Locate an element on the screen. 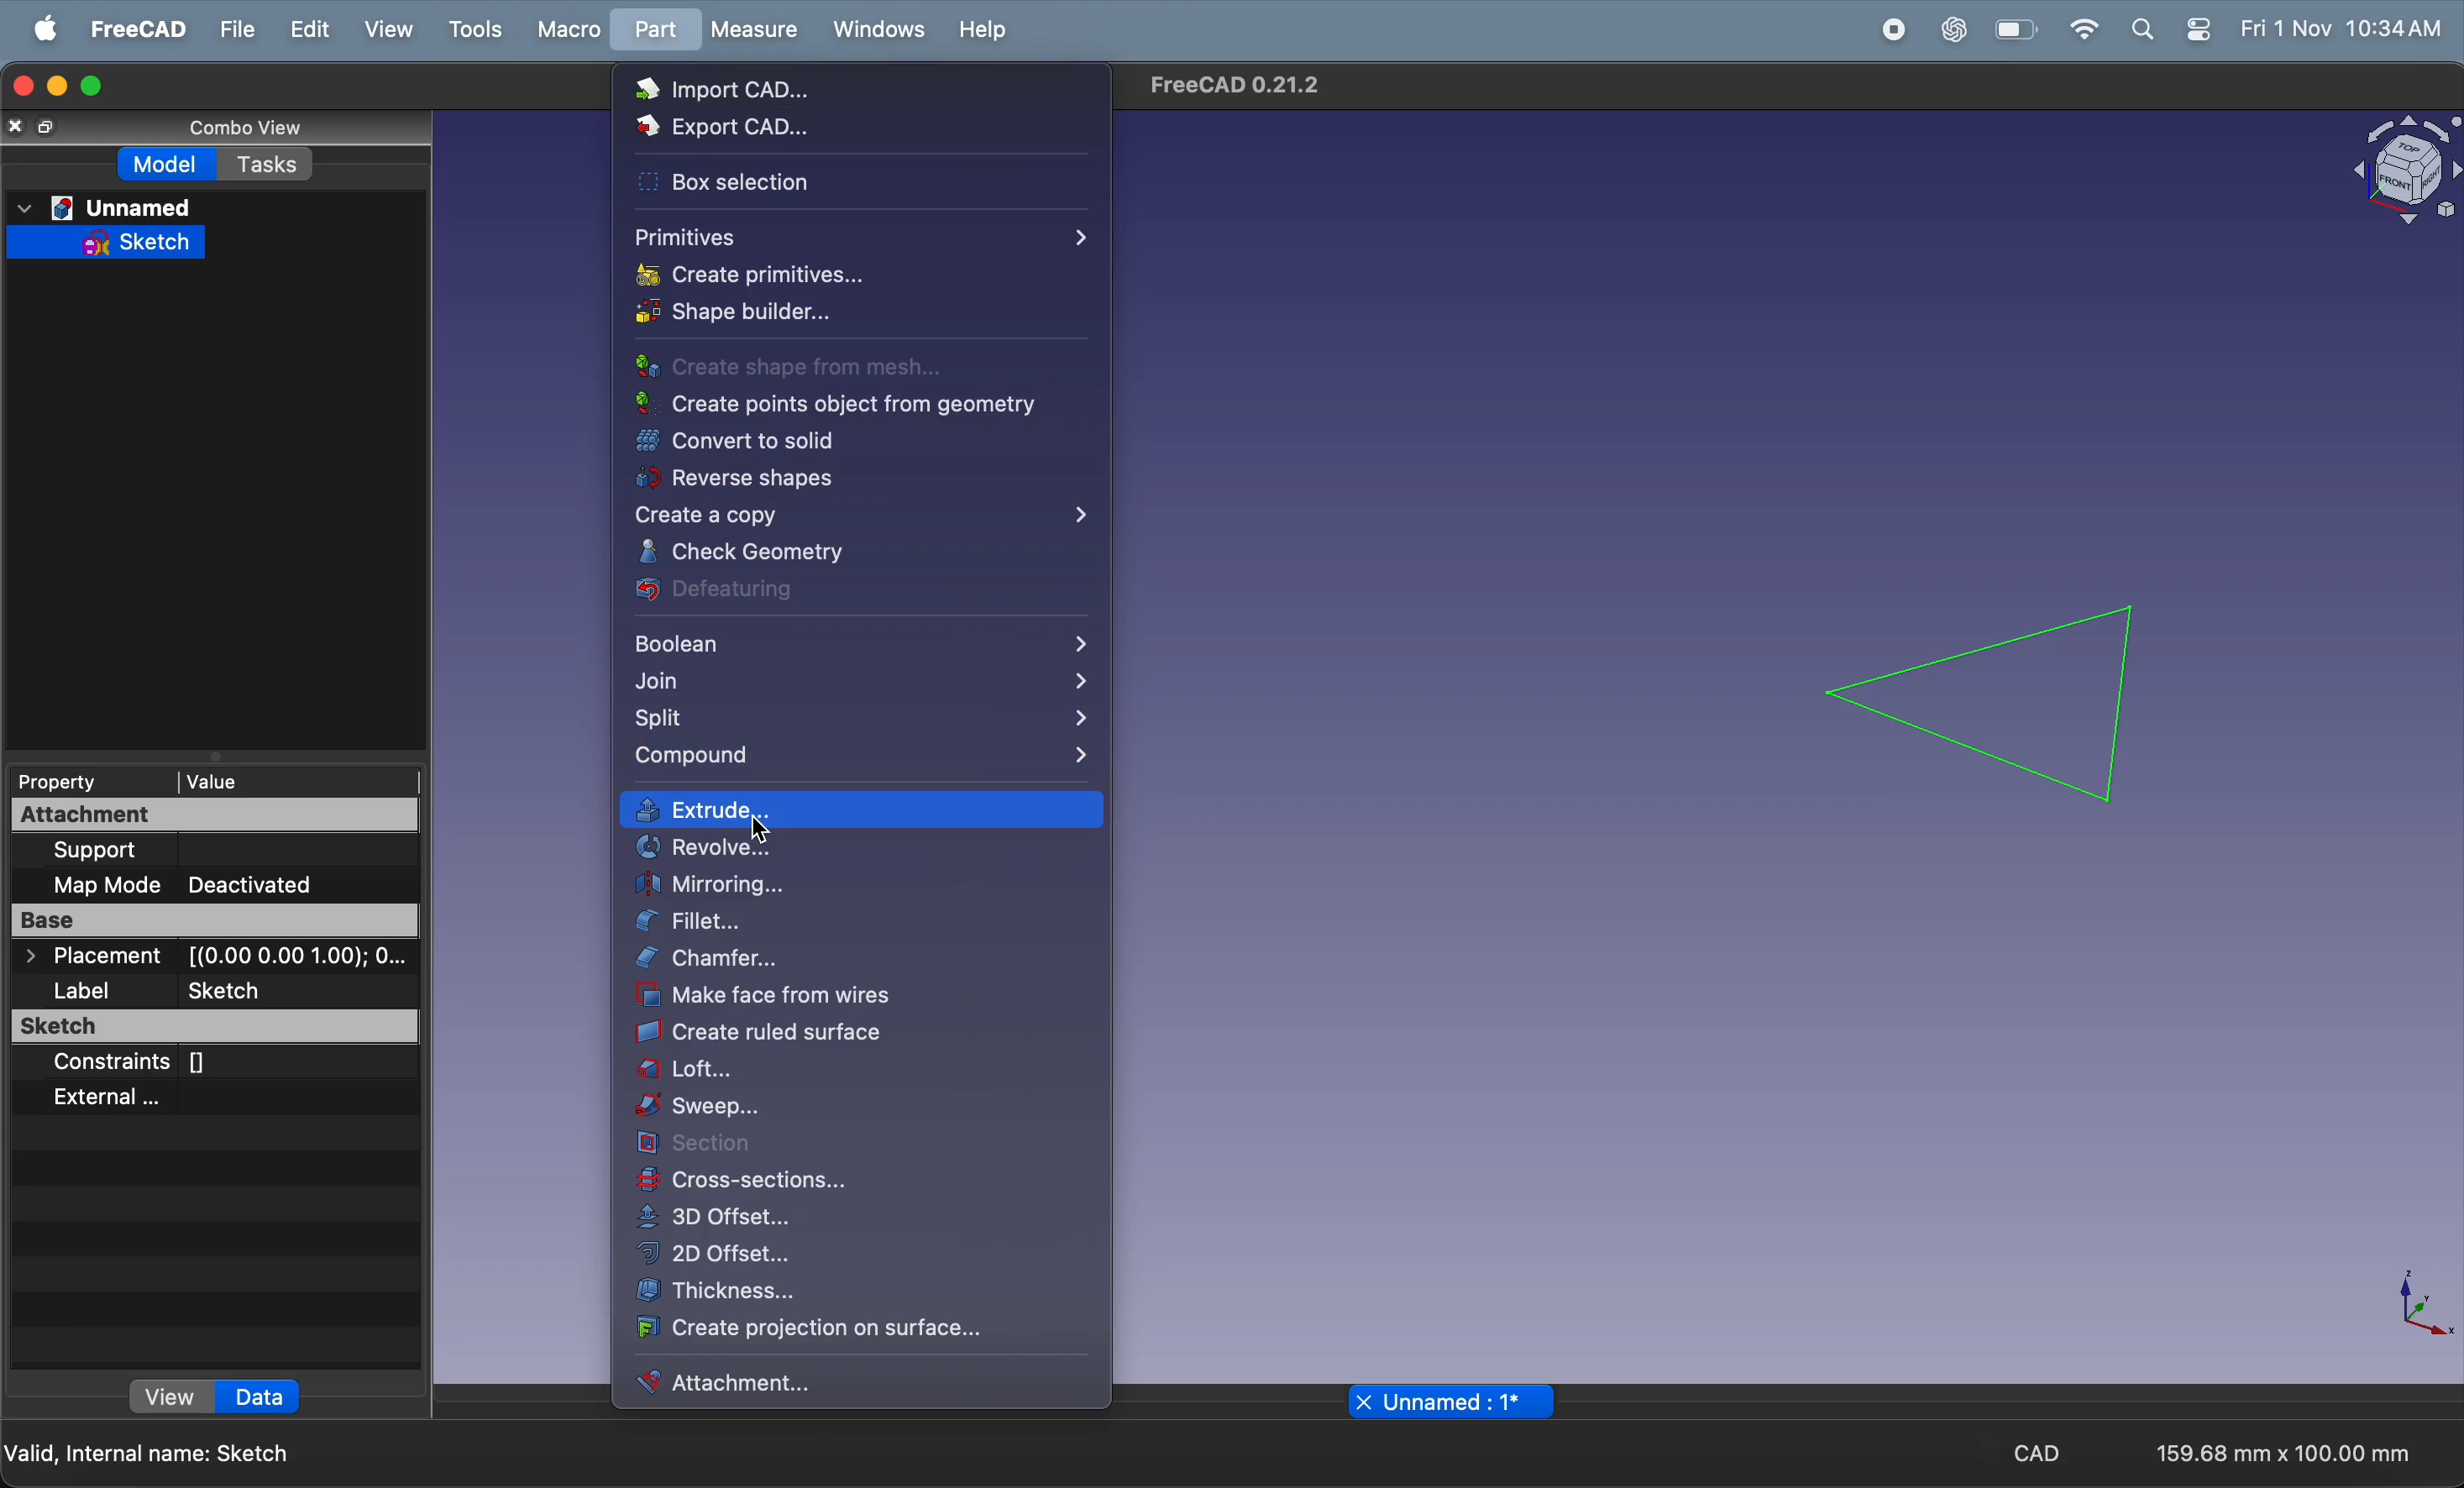  create project from surface is located at coordinates (817, 1329).